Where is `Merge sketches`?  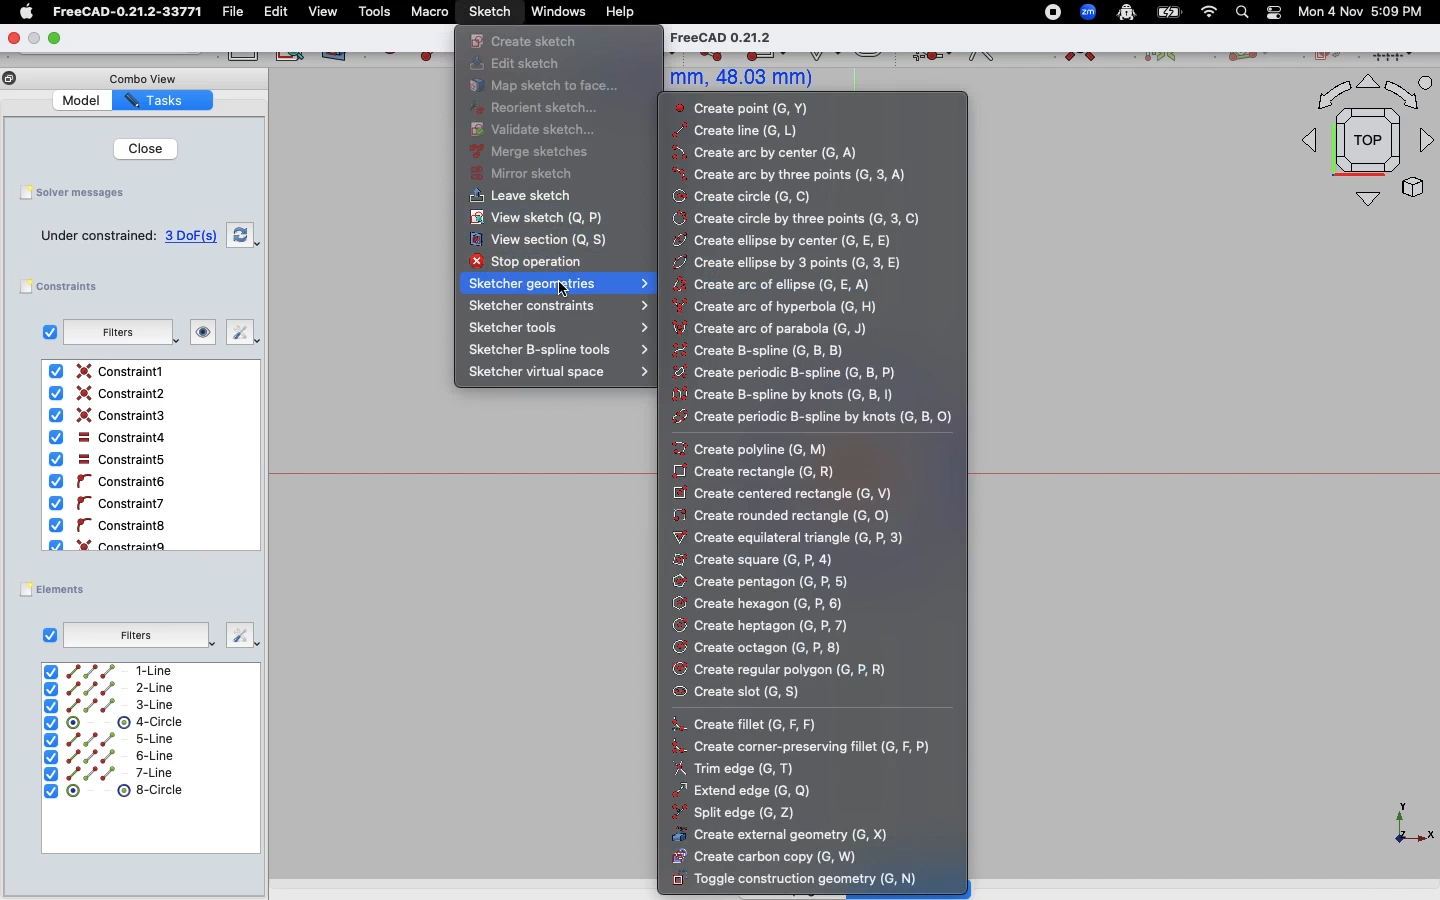
Merge sketches is located at coordinates (531, 152).